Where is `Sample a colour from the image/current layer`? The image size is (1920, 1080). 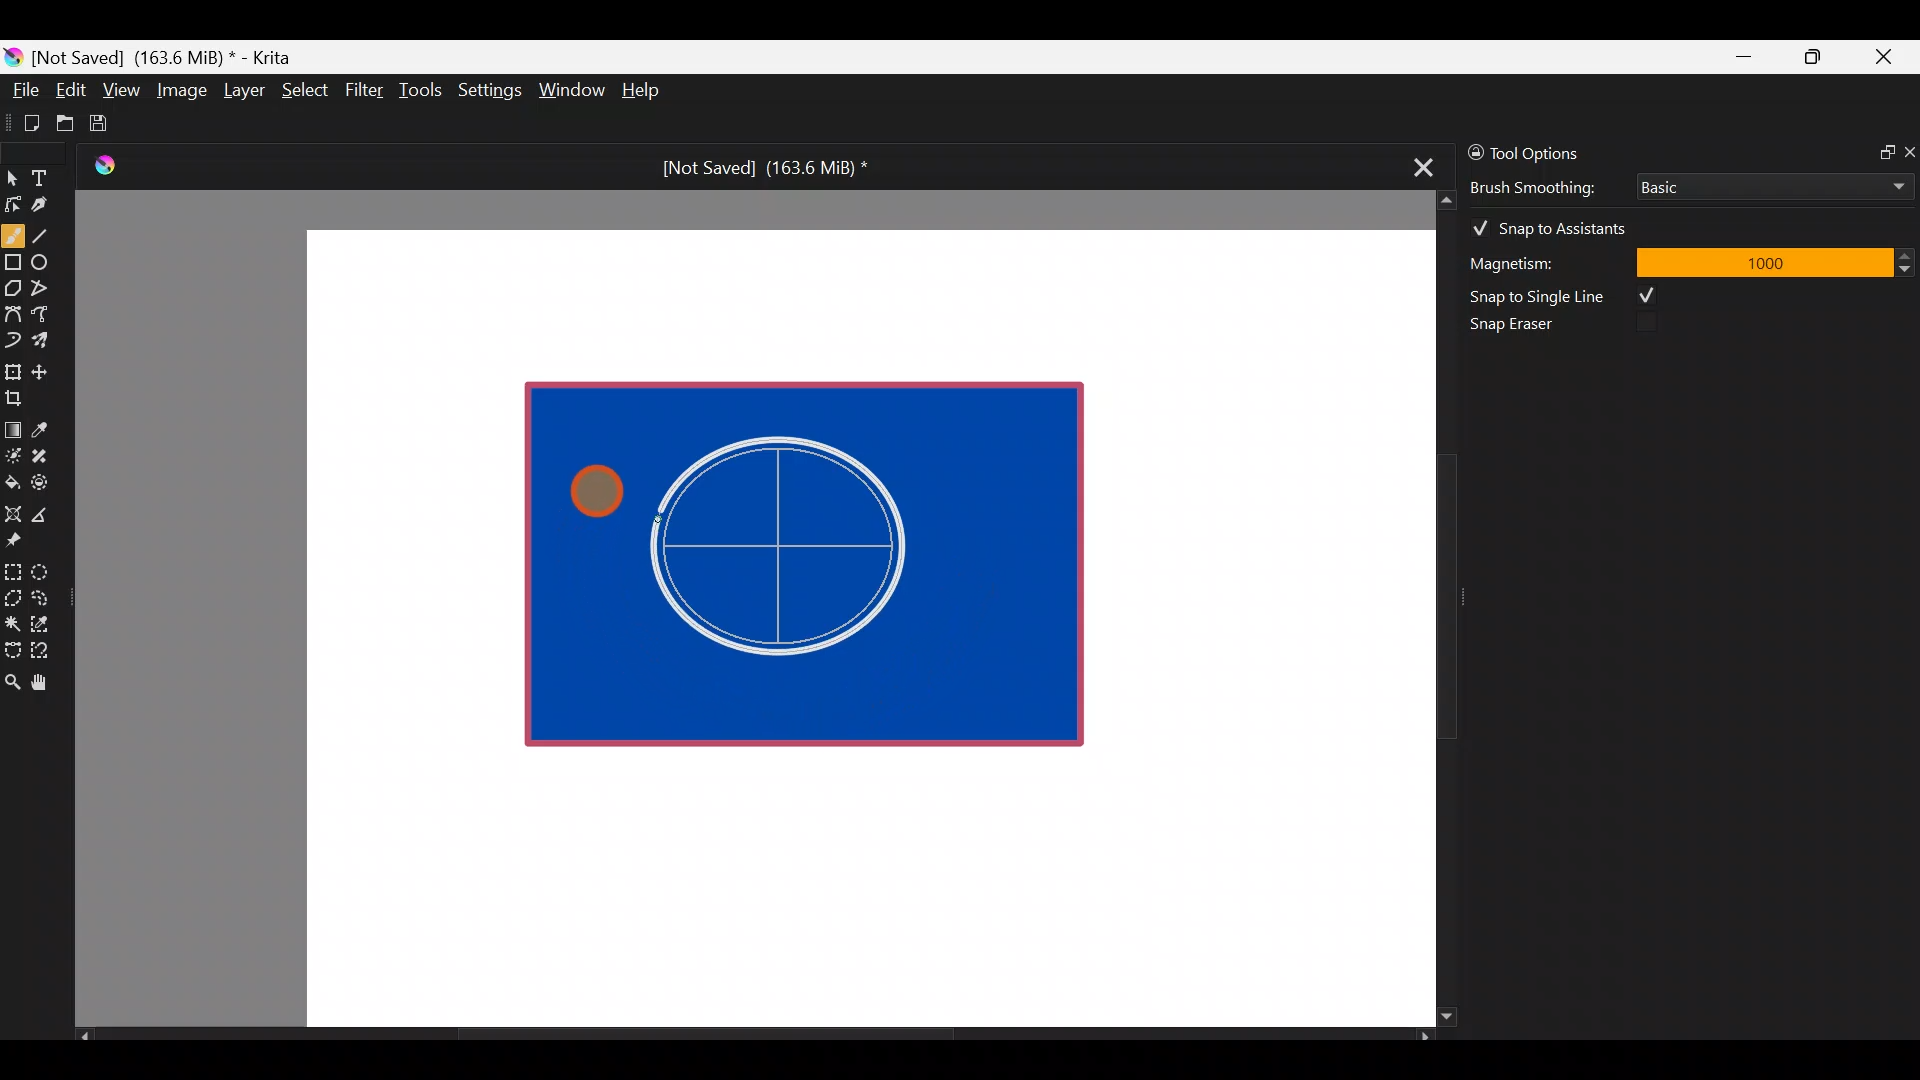 Sample a colour from the image/current layer is located at coordinates (47, 427).